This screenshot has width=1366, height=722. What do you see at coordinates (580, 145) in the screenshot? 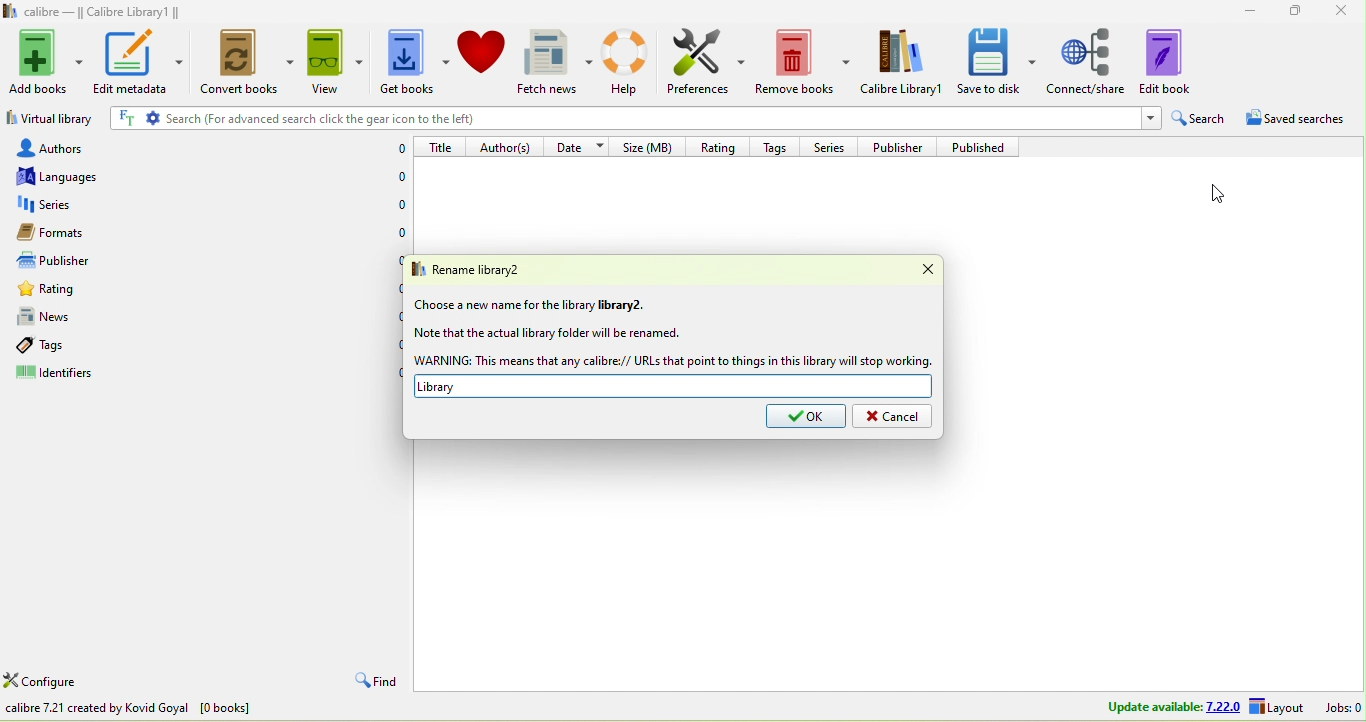
I see `date` at bounding box center [580, 145].